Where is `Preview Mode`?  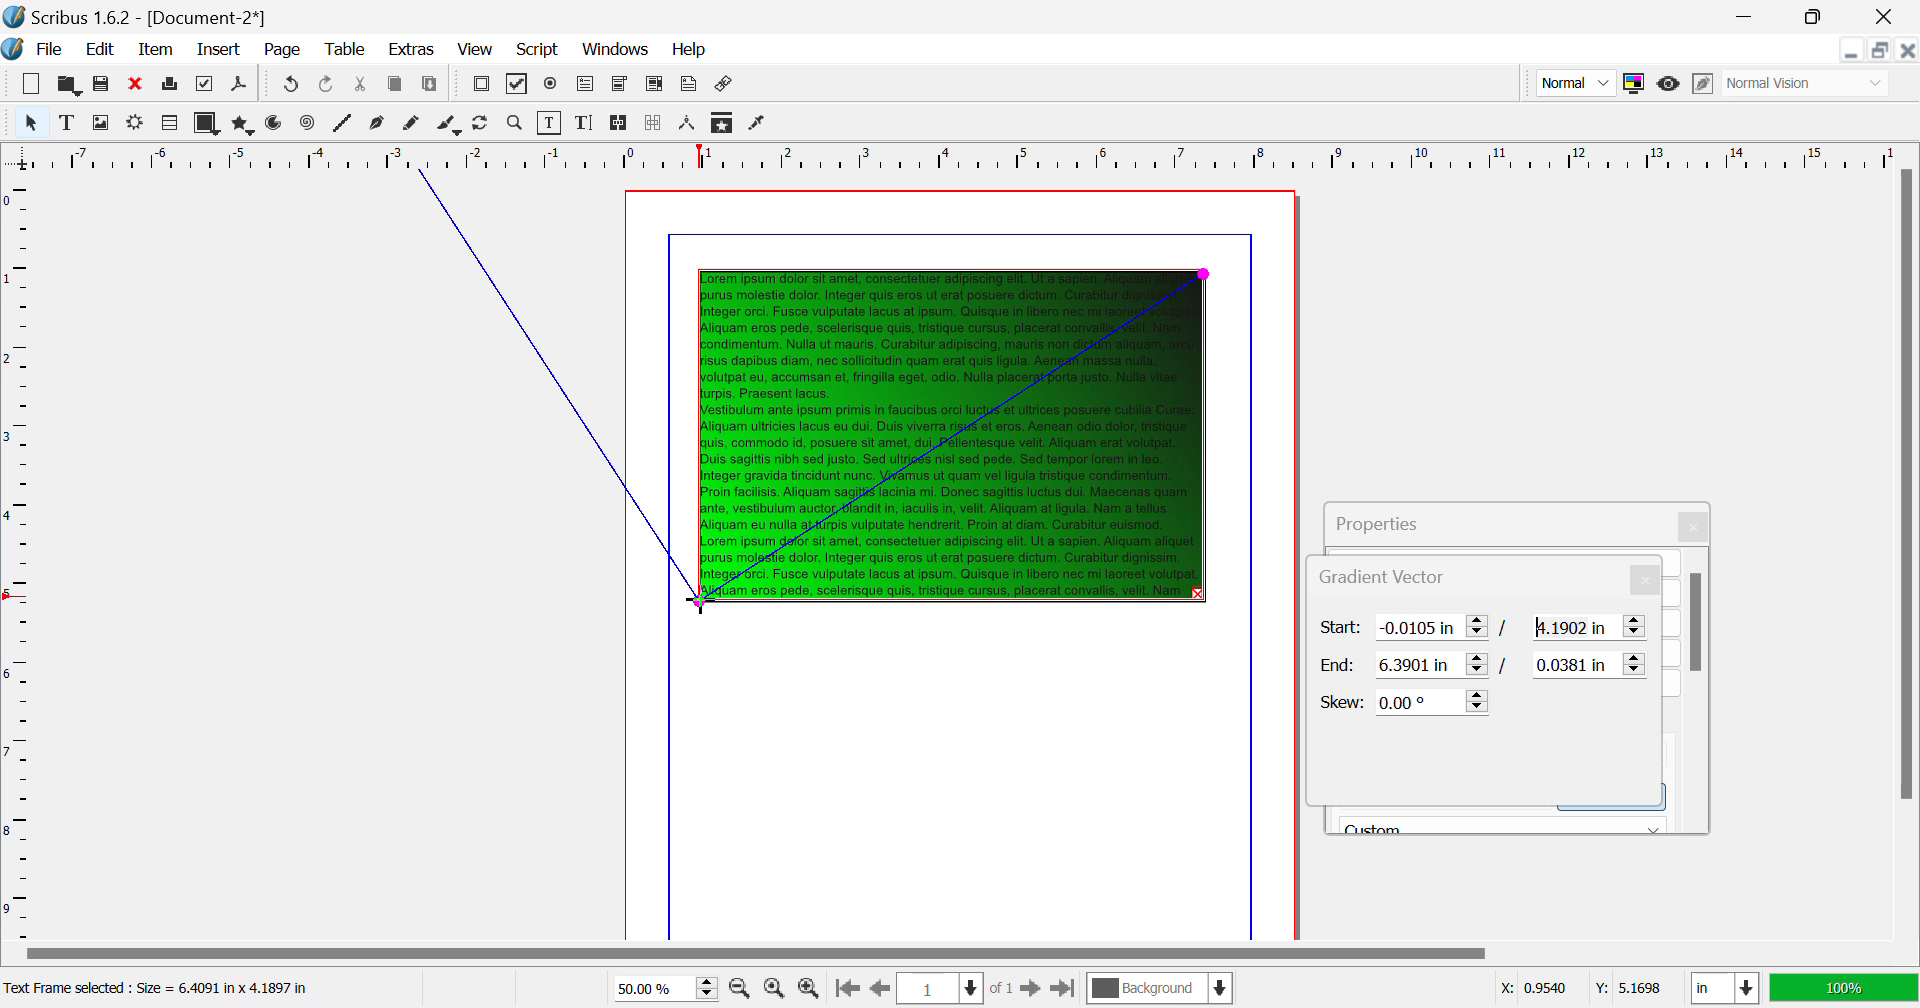
Preview Mode is located at coordinates (1574, 82).